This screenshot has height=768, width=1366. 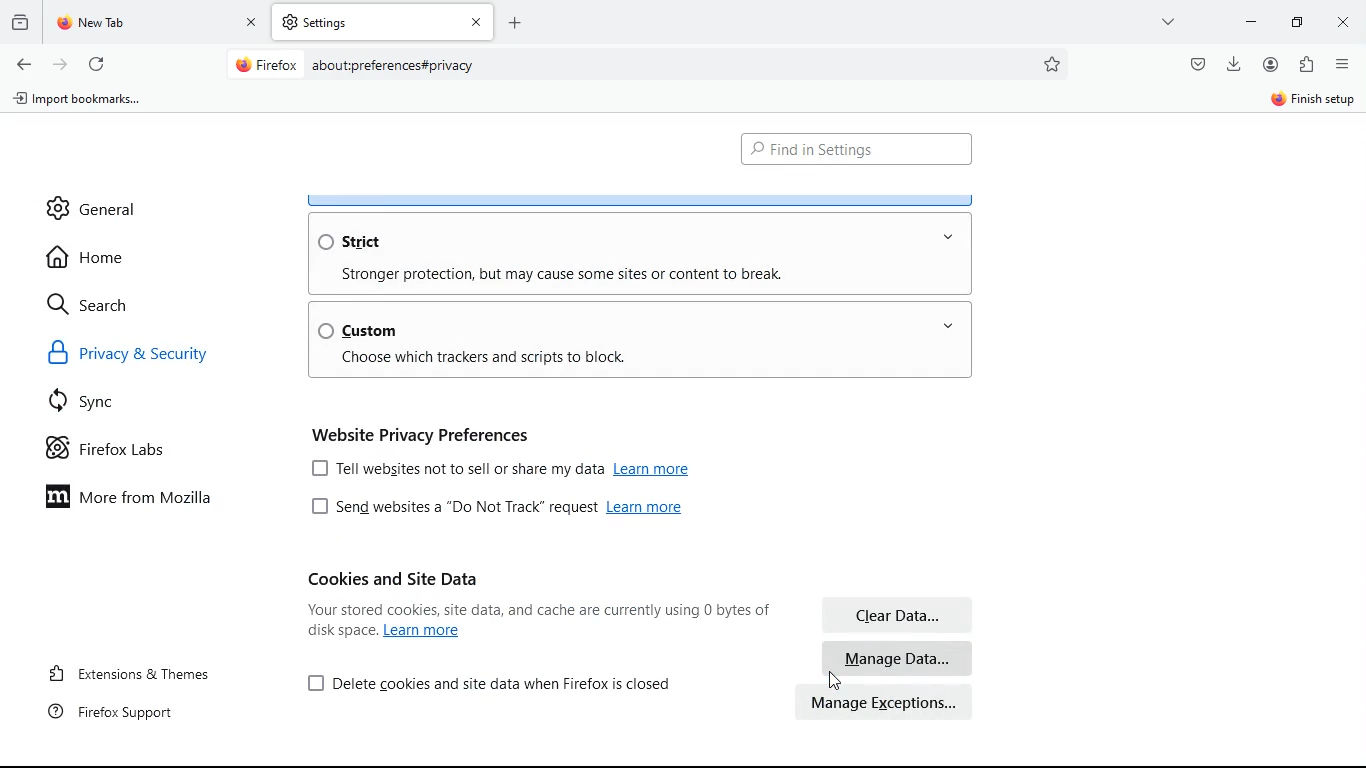 What do you see at coordinates (1251, 20) in the screenshot?
I see `minimize` at bounding box center [1251, 20].